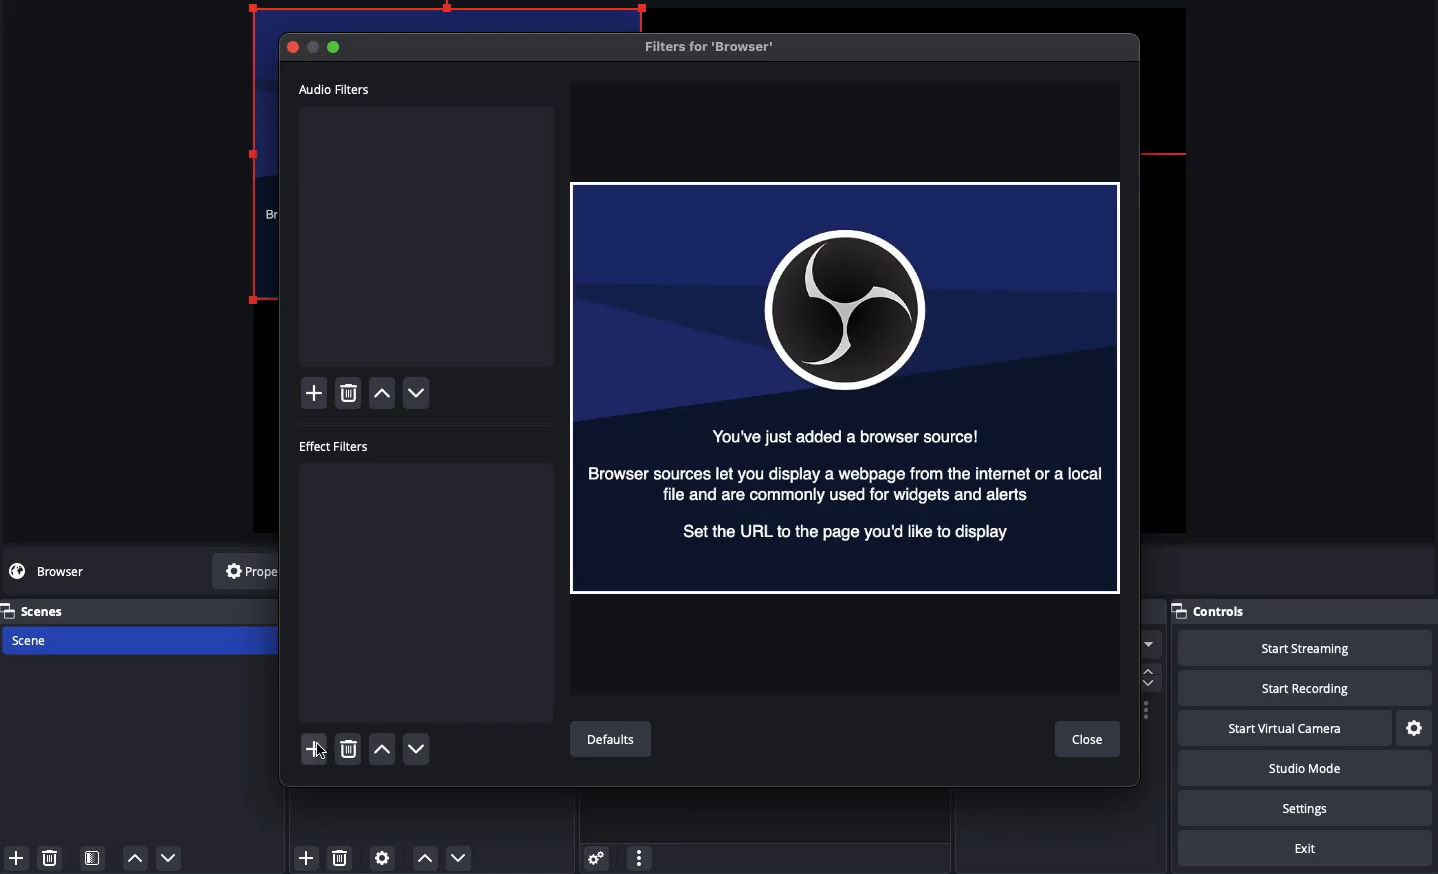 The width and height of the screenshot is (1438, 874). Describe the element at coordinates (53, 859) in the screenshot. I see `delete` at that location.